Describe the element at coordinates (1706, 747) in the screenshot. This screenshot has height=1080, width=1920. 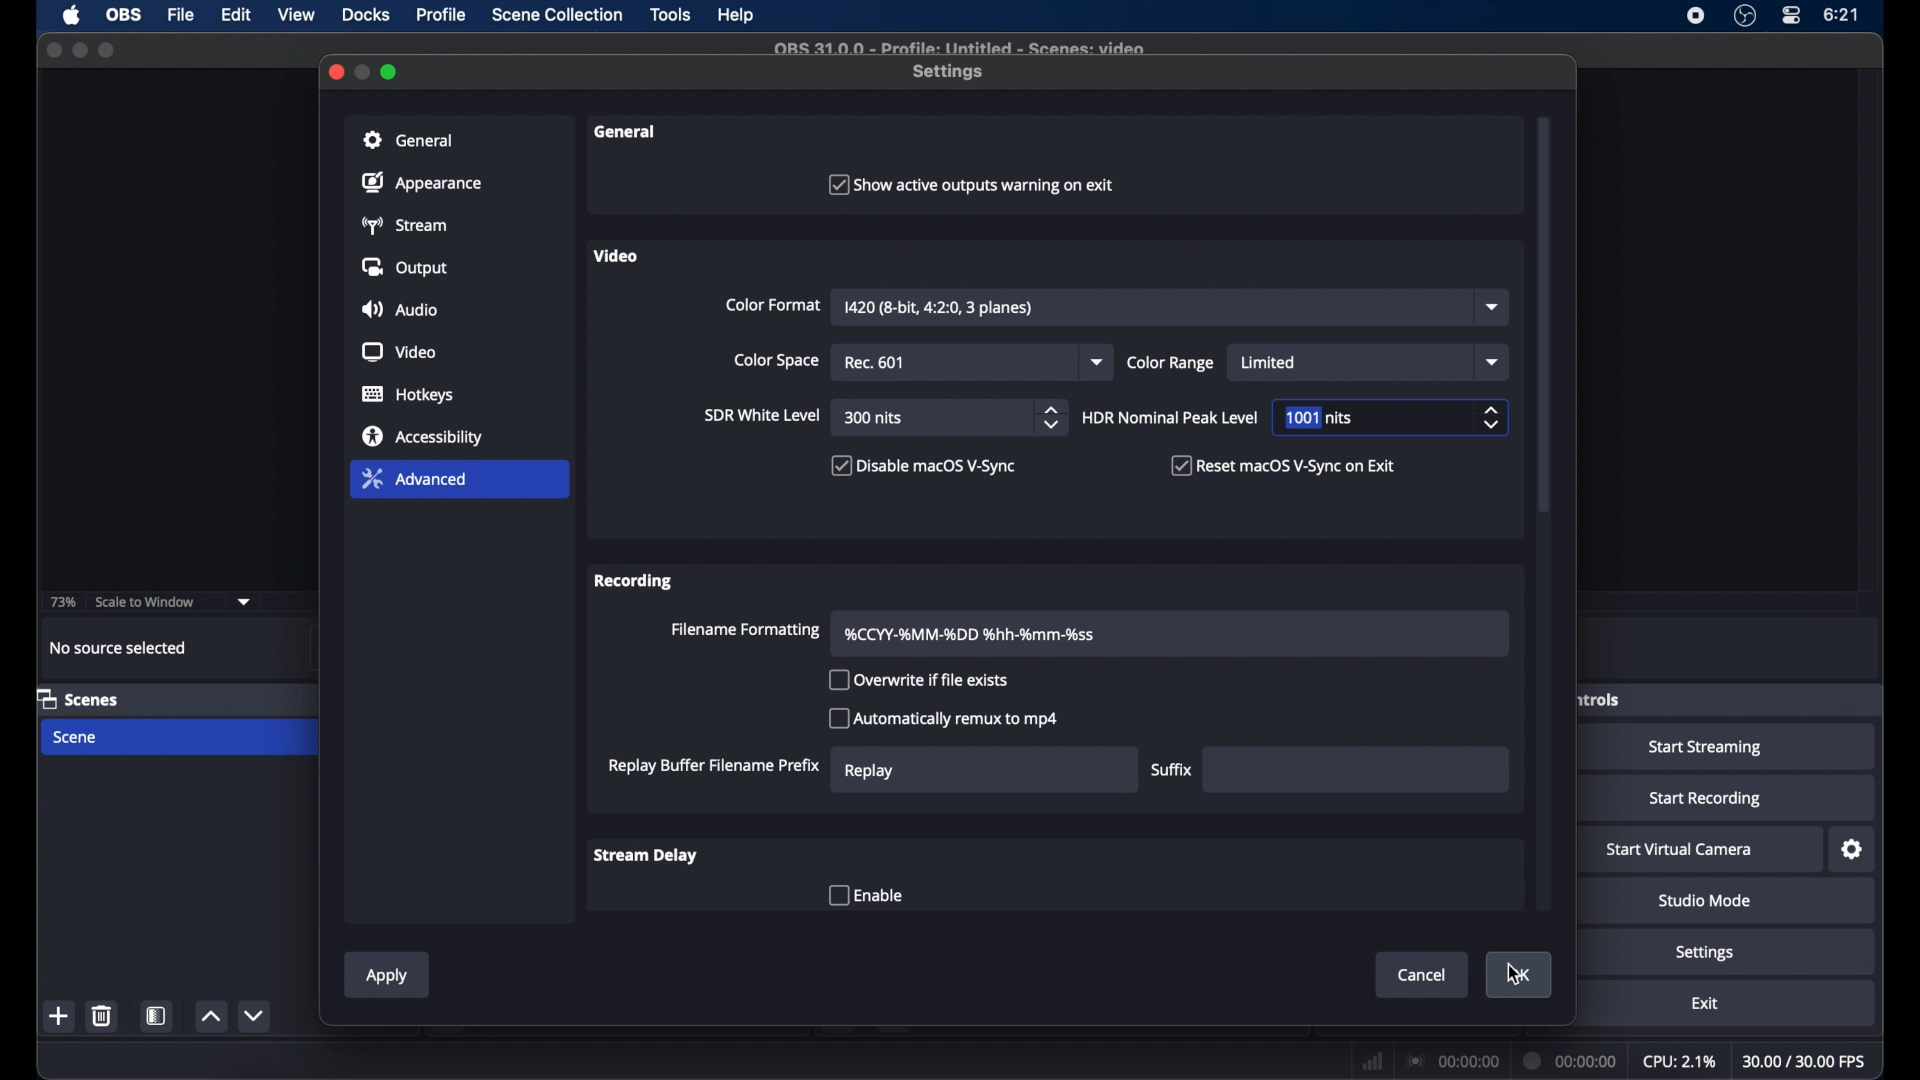
I see `start streaming` at that location.